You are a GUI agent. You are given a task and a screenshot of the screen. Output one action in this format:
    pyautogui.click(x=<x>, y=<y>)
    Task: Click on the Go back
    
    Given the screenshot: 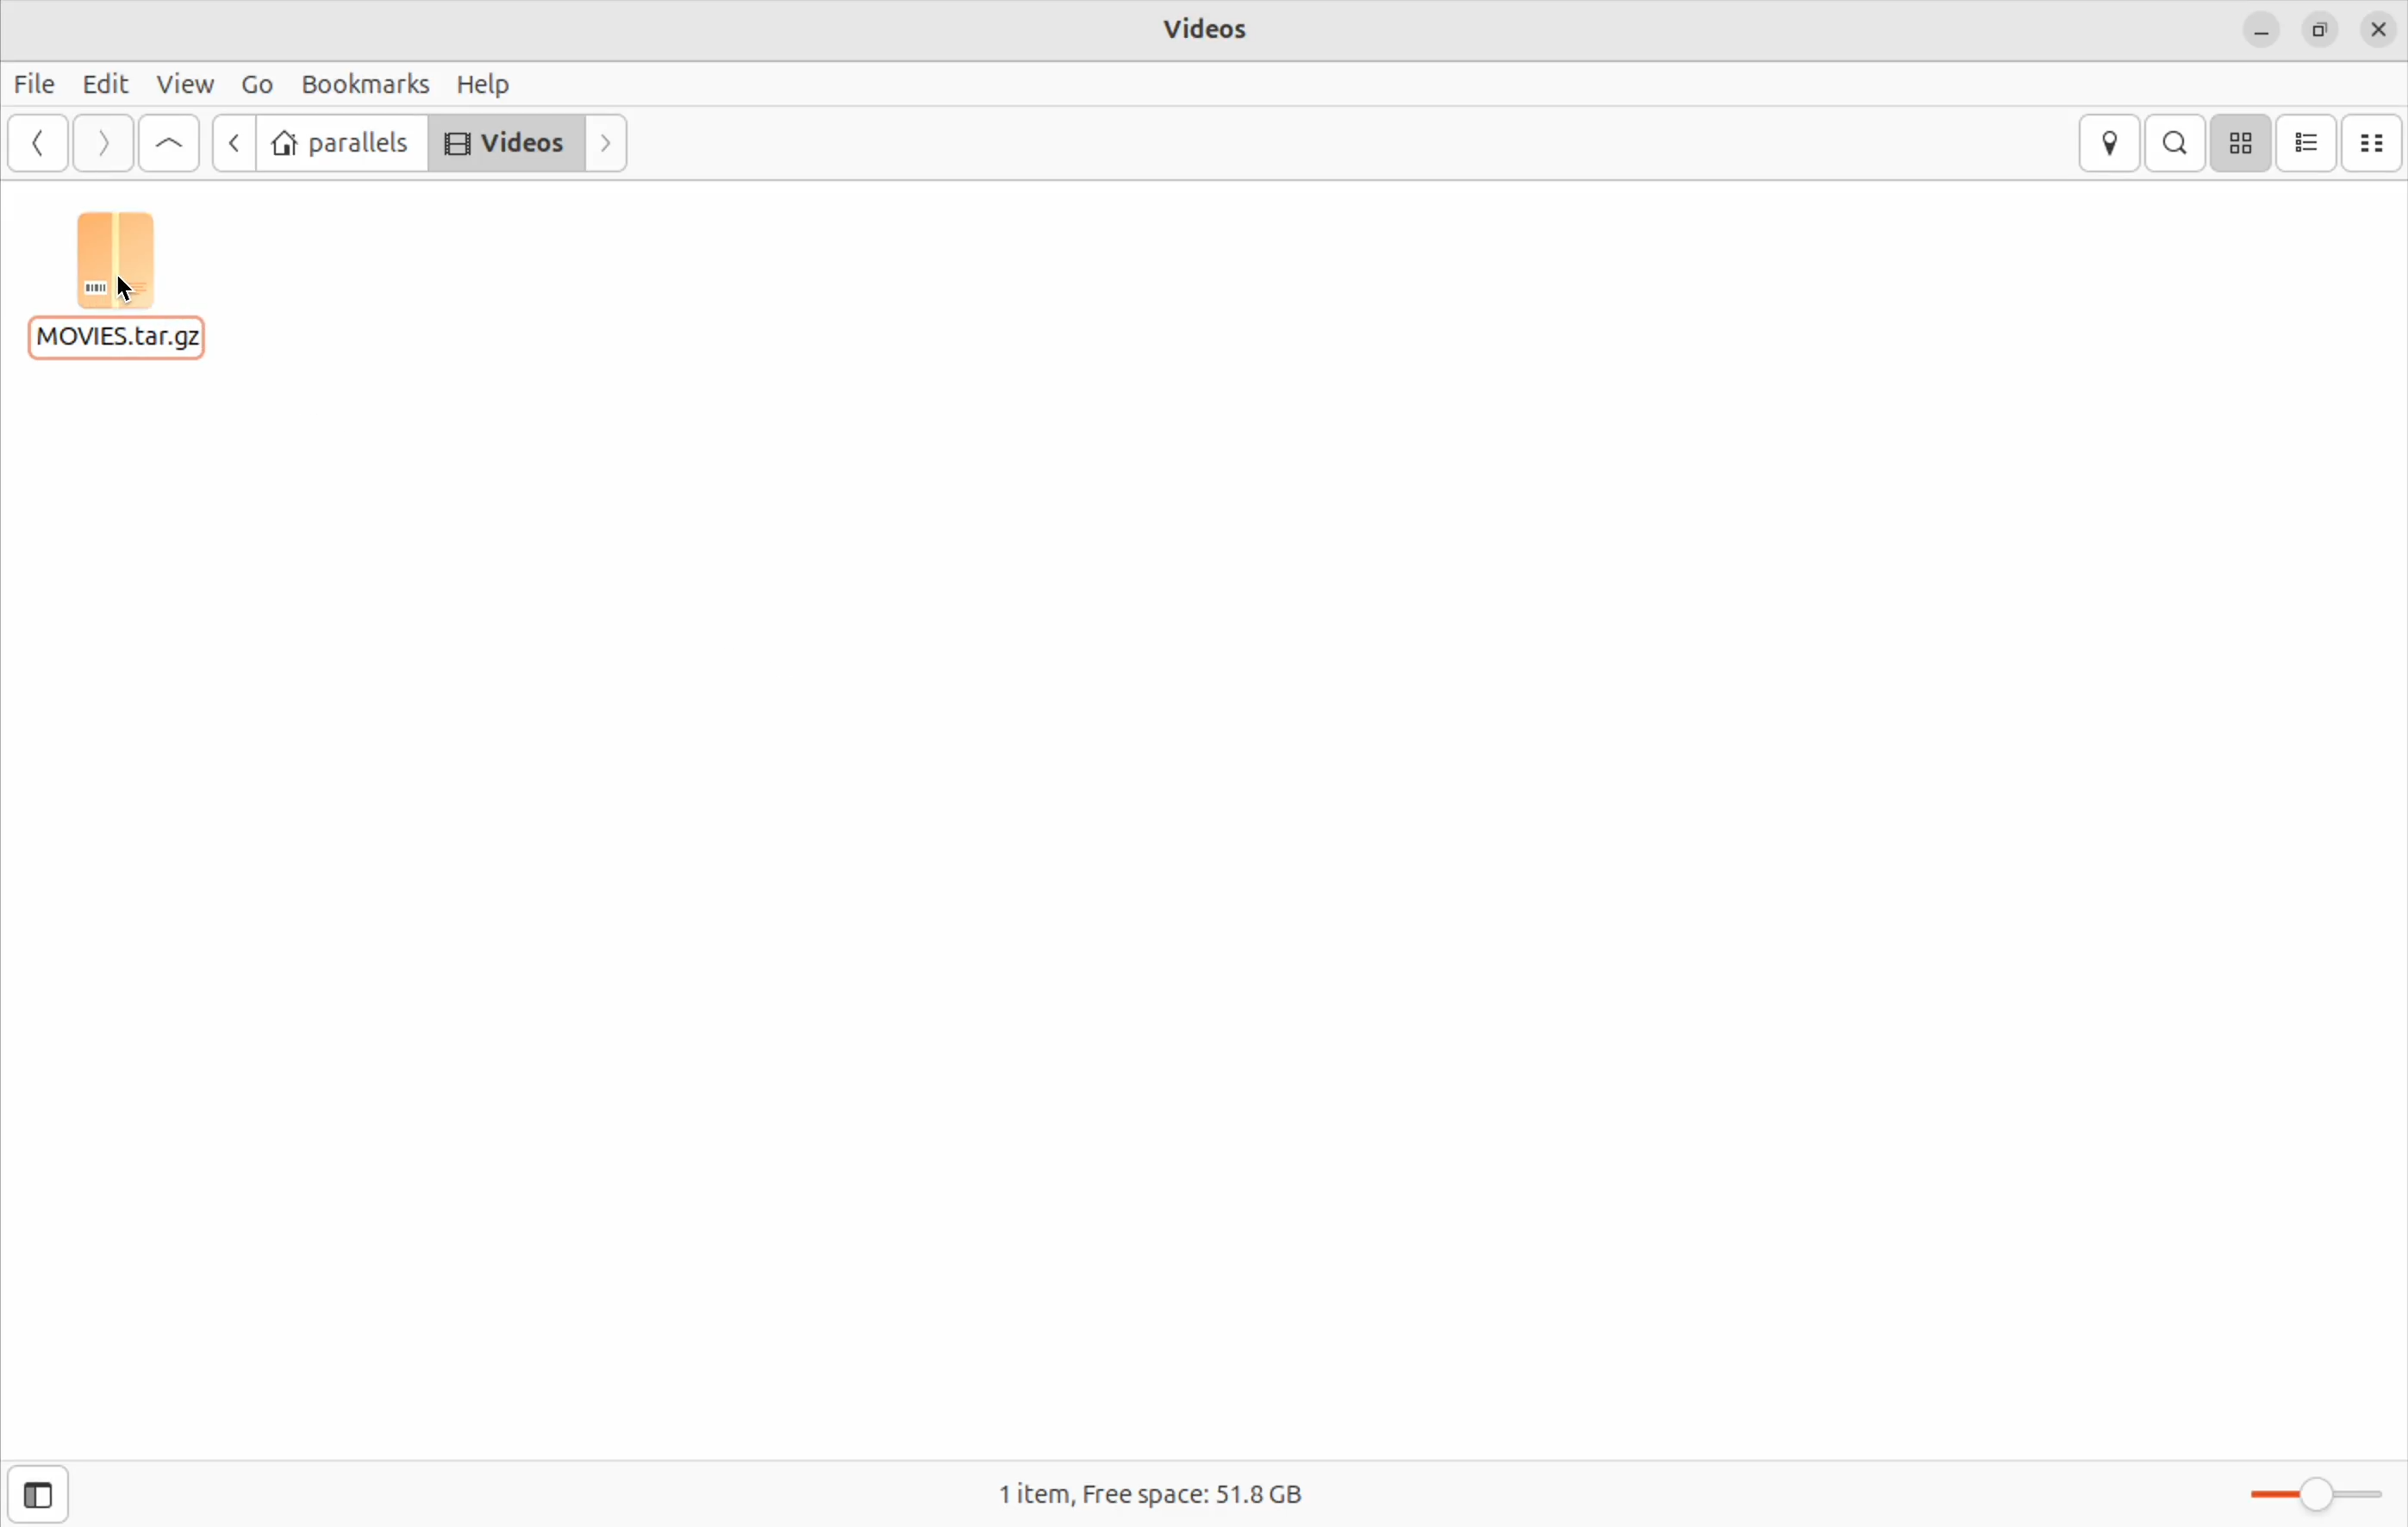 What is the action you would take?
    pyautogui.click(x=33, y=145)
    